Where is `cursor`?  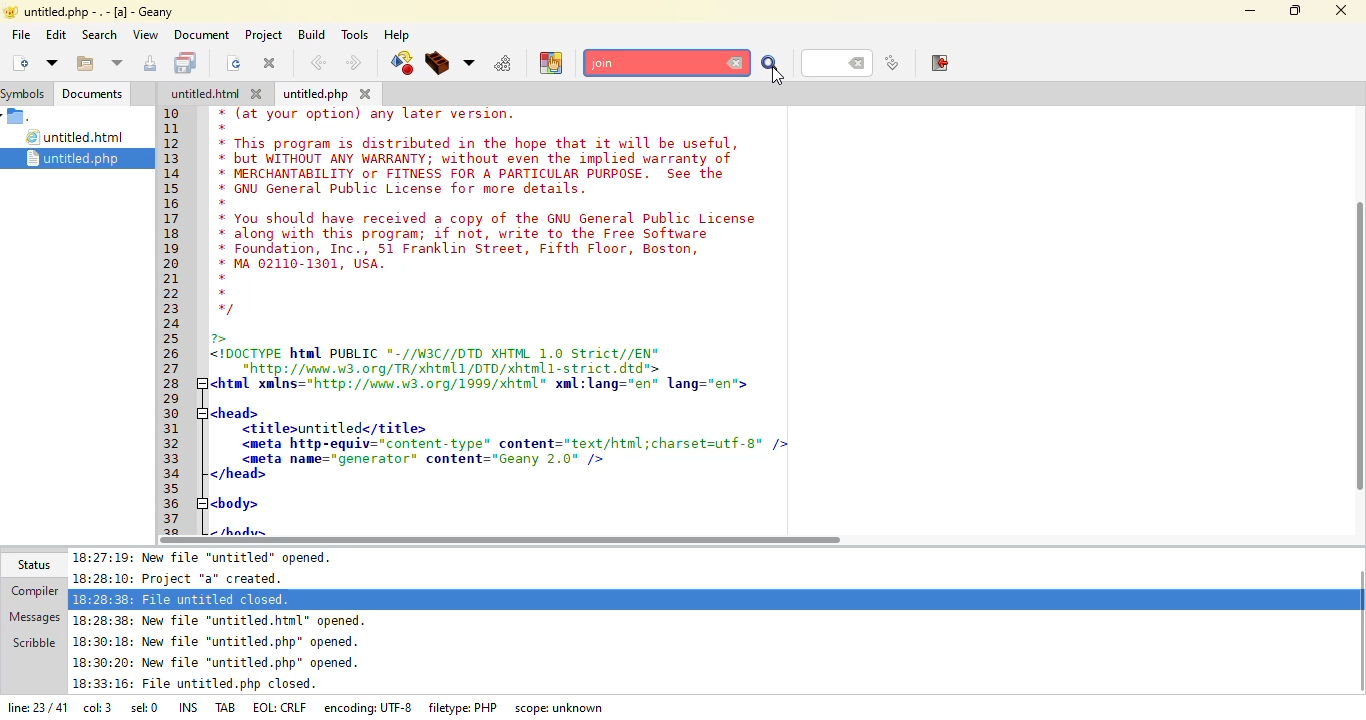 cursor is located at coordinates (778, 74).